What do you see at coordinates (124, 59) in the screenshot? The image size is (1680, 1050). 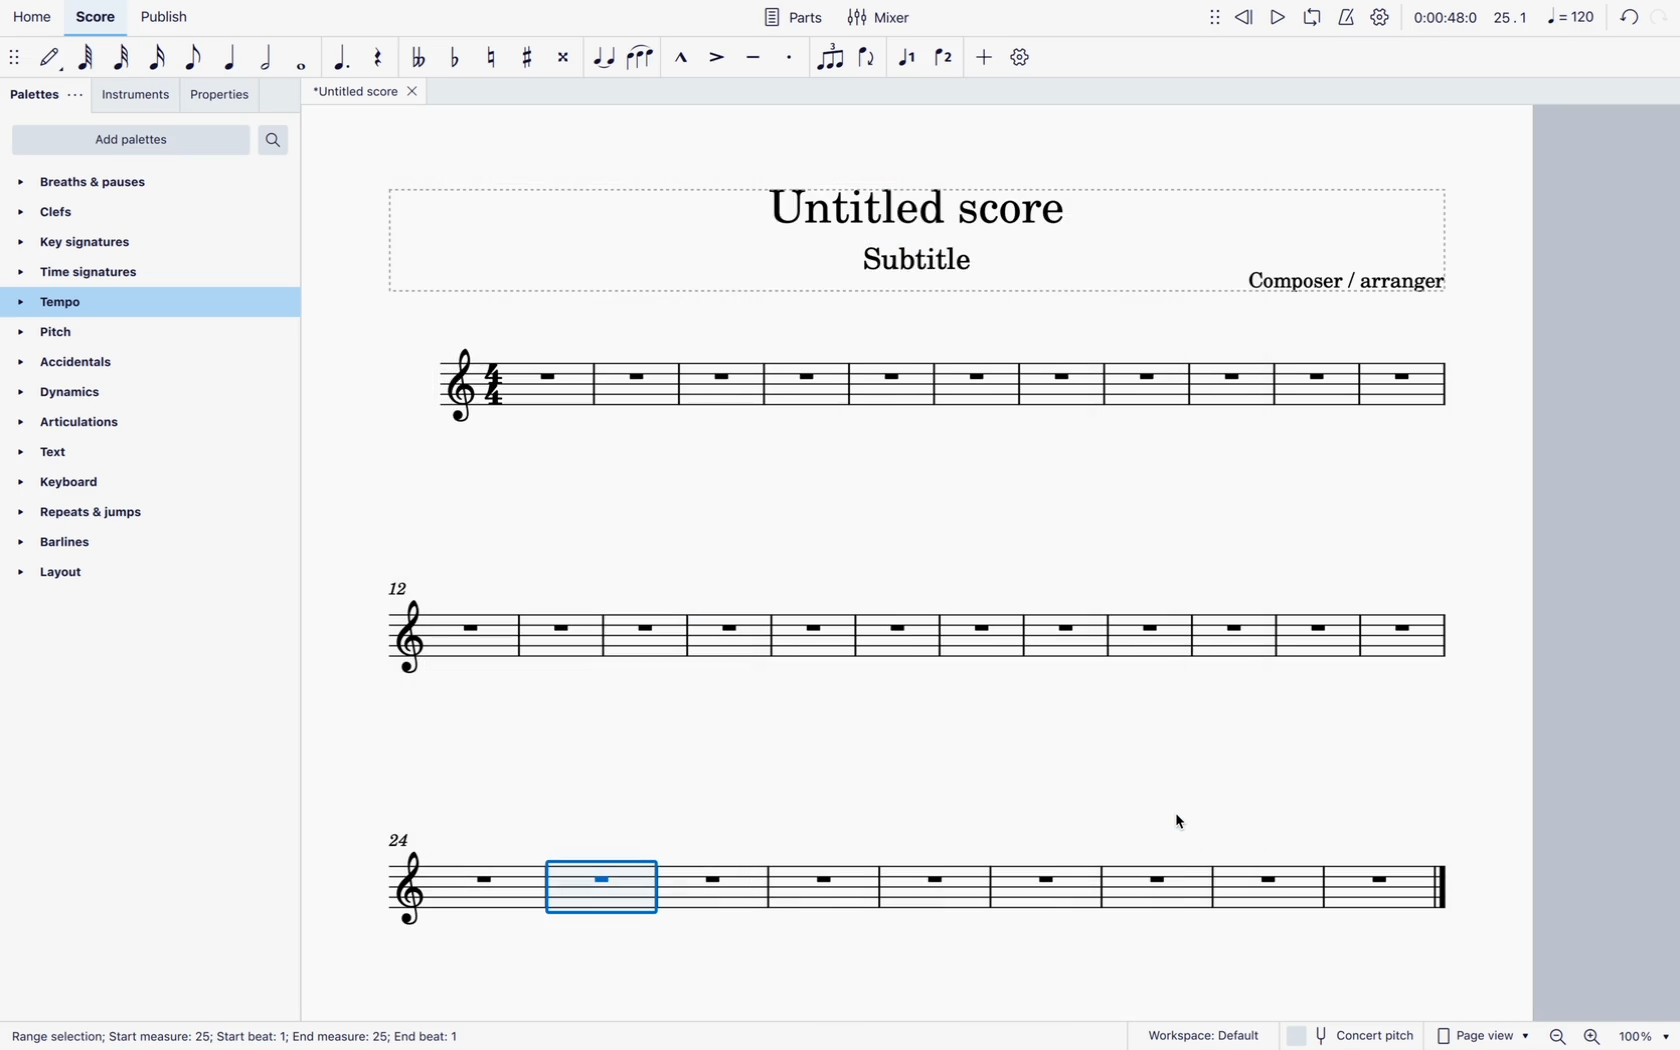 I see `32nd note` at bounding box center [124, 59].